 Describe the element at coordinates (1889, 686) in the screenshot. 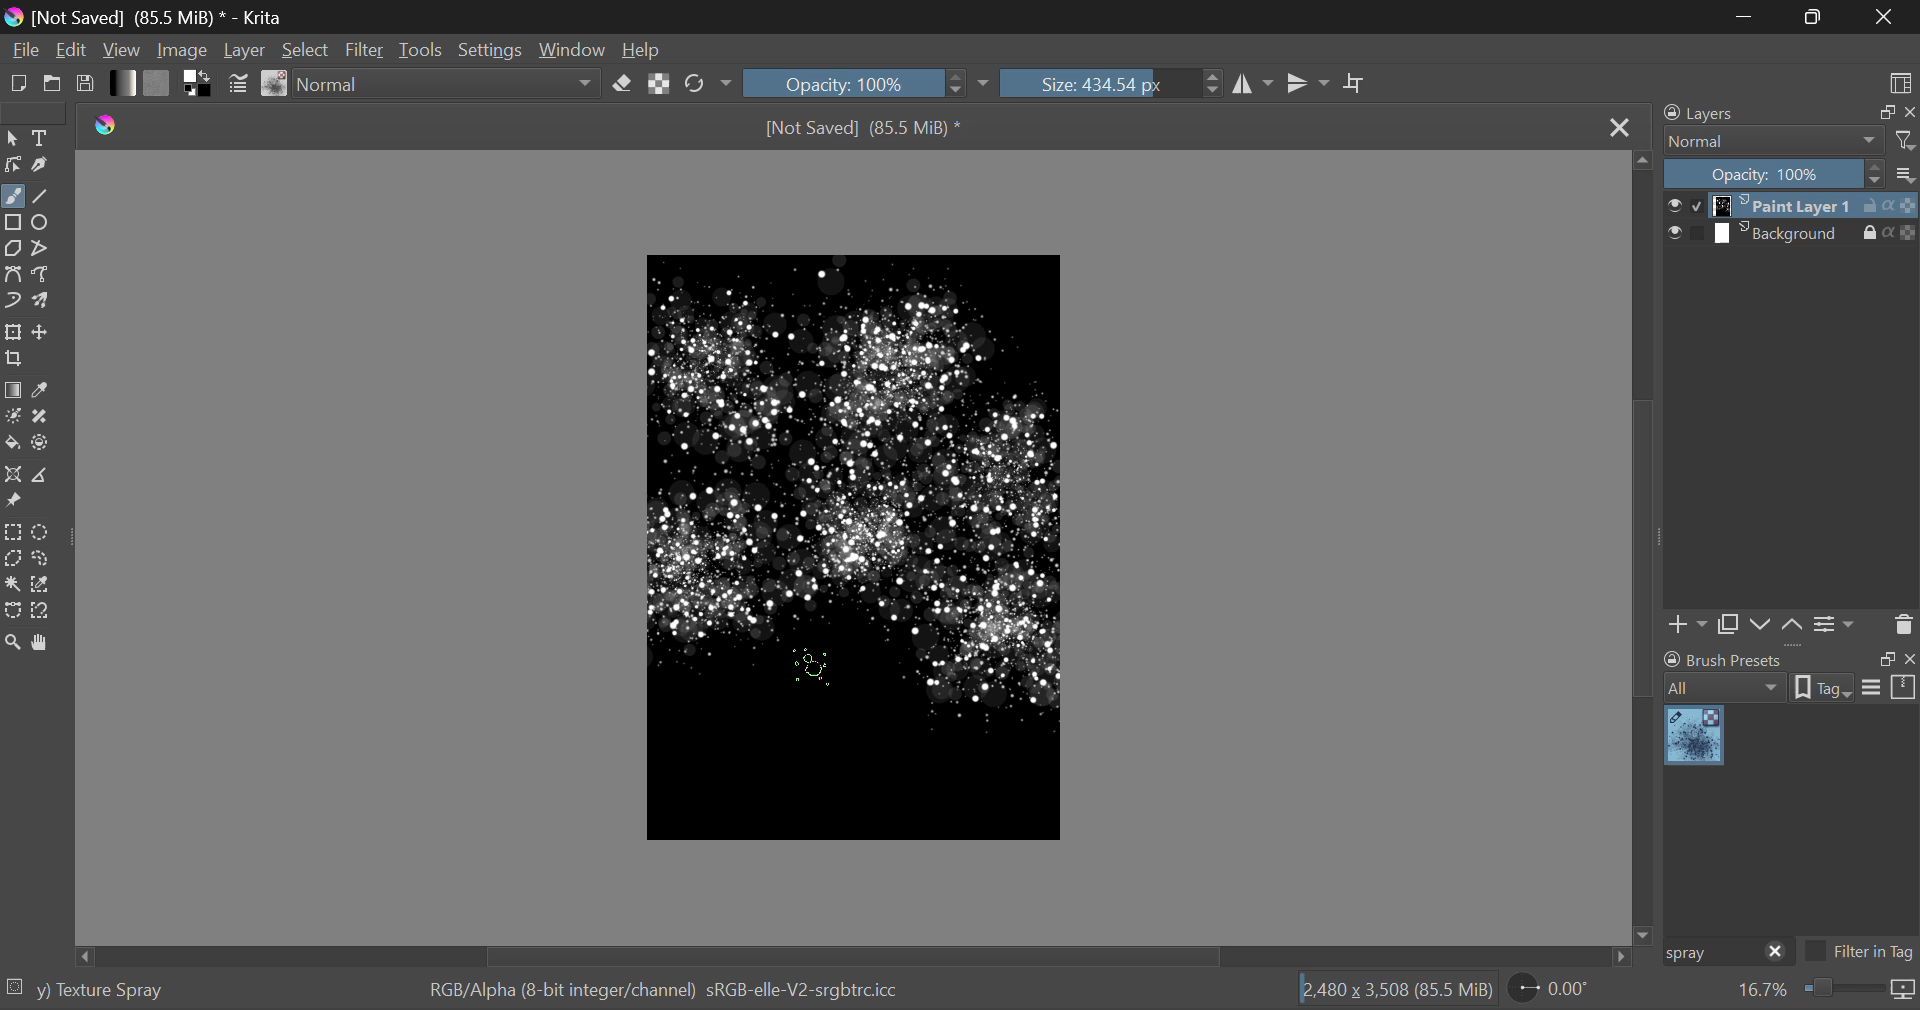

I see `options` at that location.